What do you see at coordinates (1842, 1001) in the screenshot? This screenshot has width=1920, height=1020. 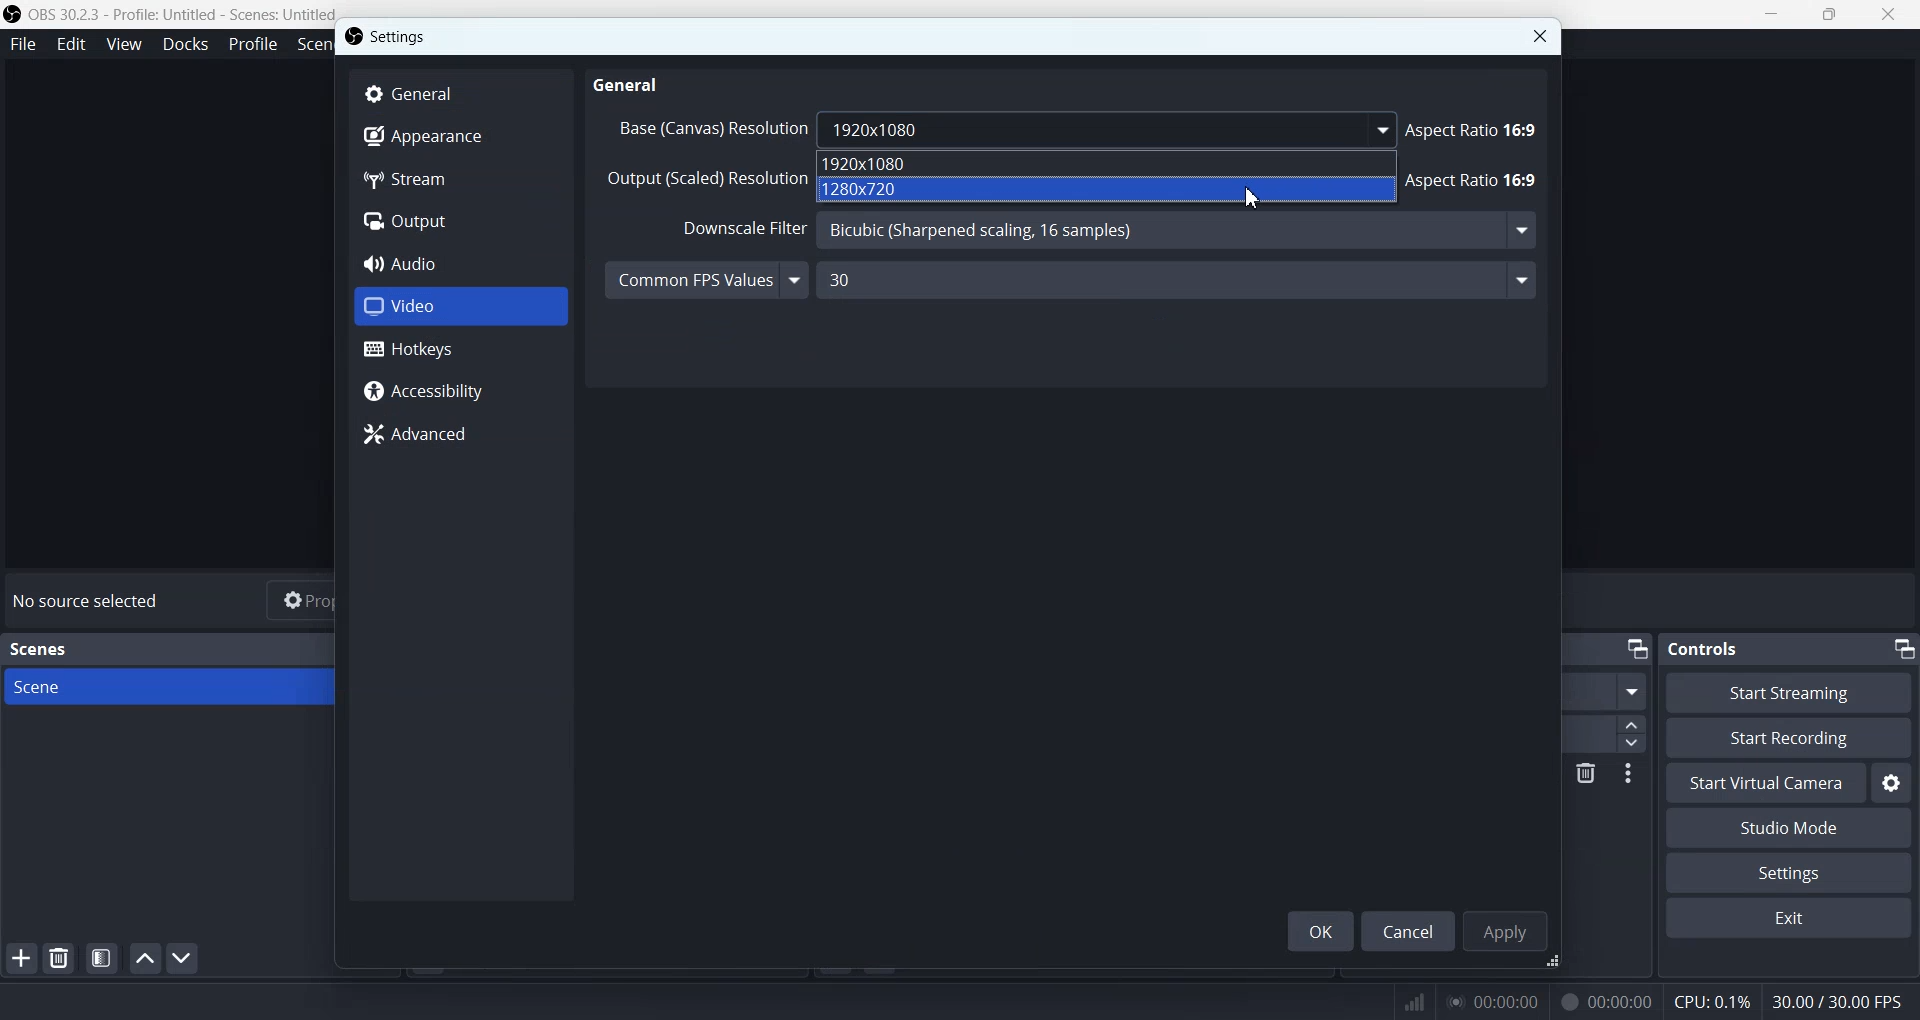 I see `30.00 / 30.00 FPS` at bounding box center [1842, 1001].